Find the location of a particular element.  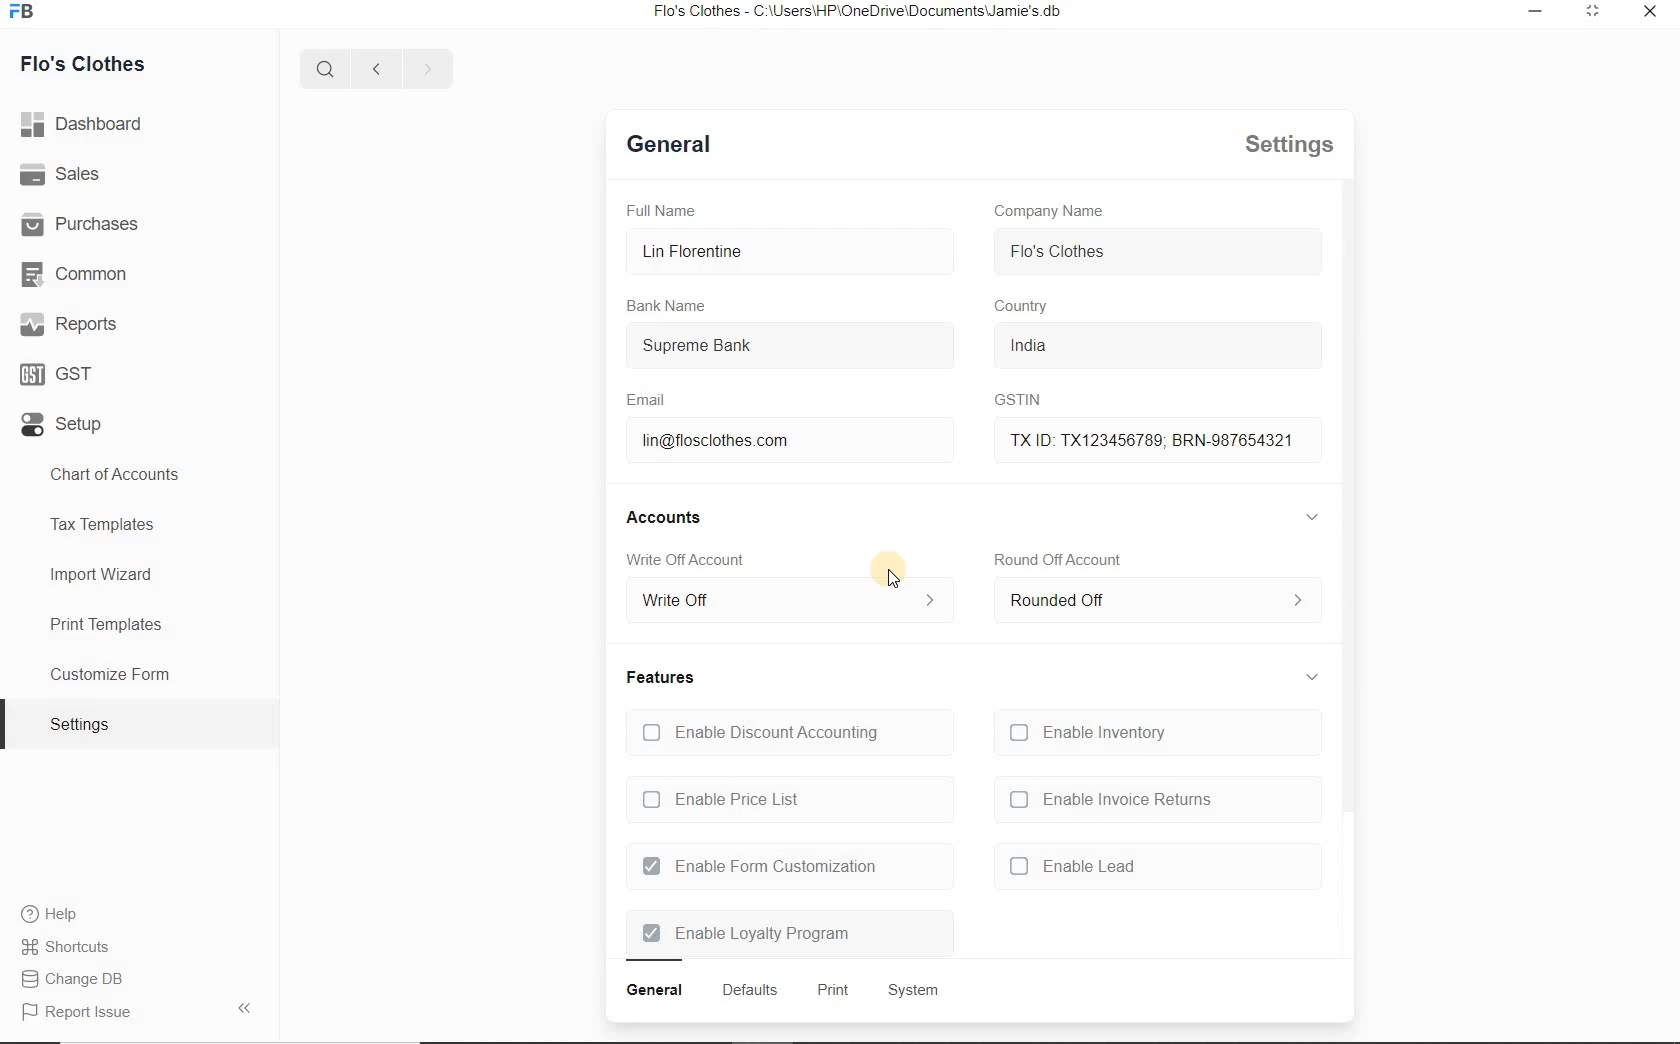

Print Templates is located at coordinates (139, 623).